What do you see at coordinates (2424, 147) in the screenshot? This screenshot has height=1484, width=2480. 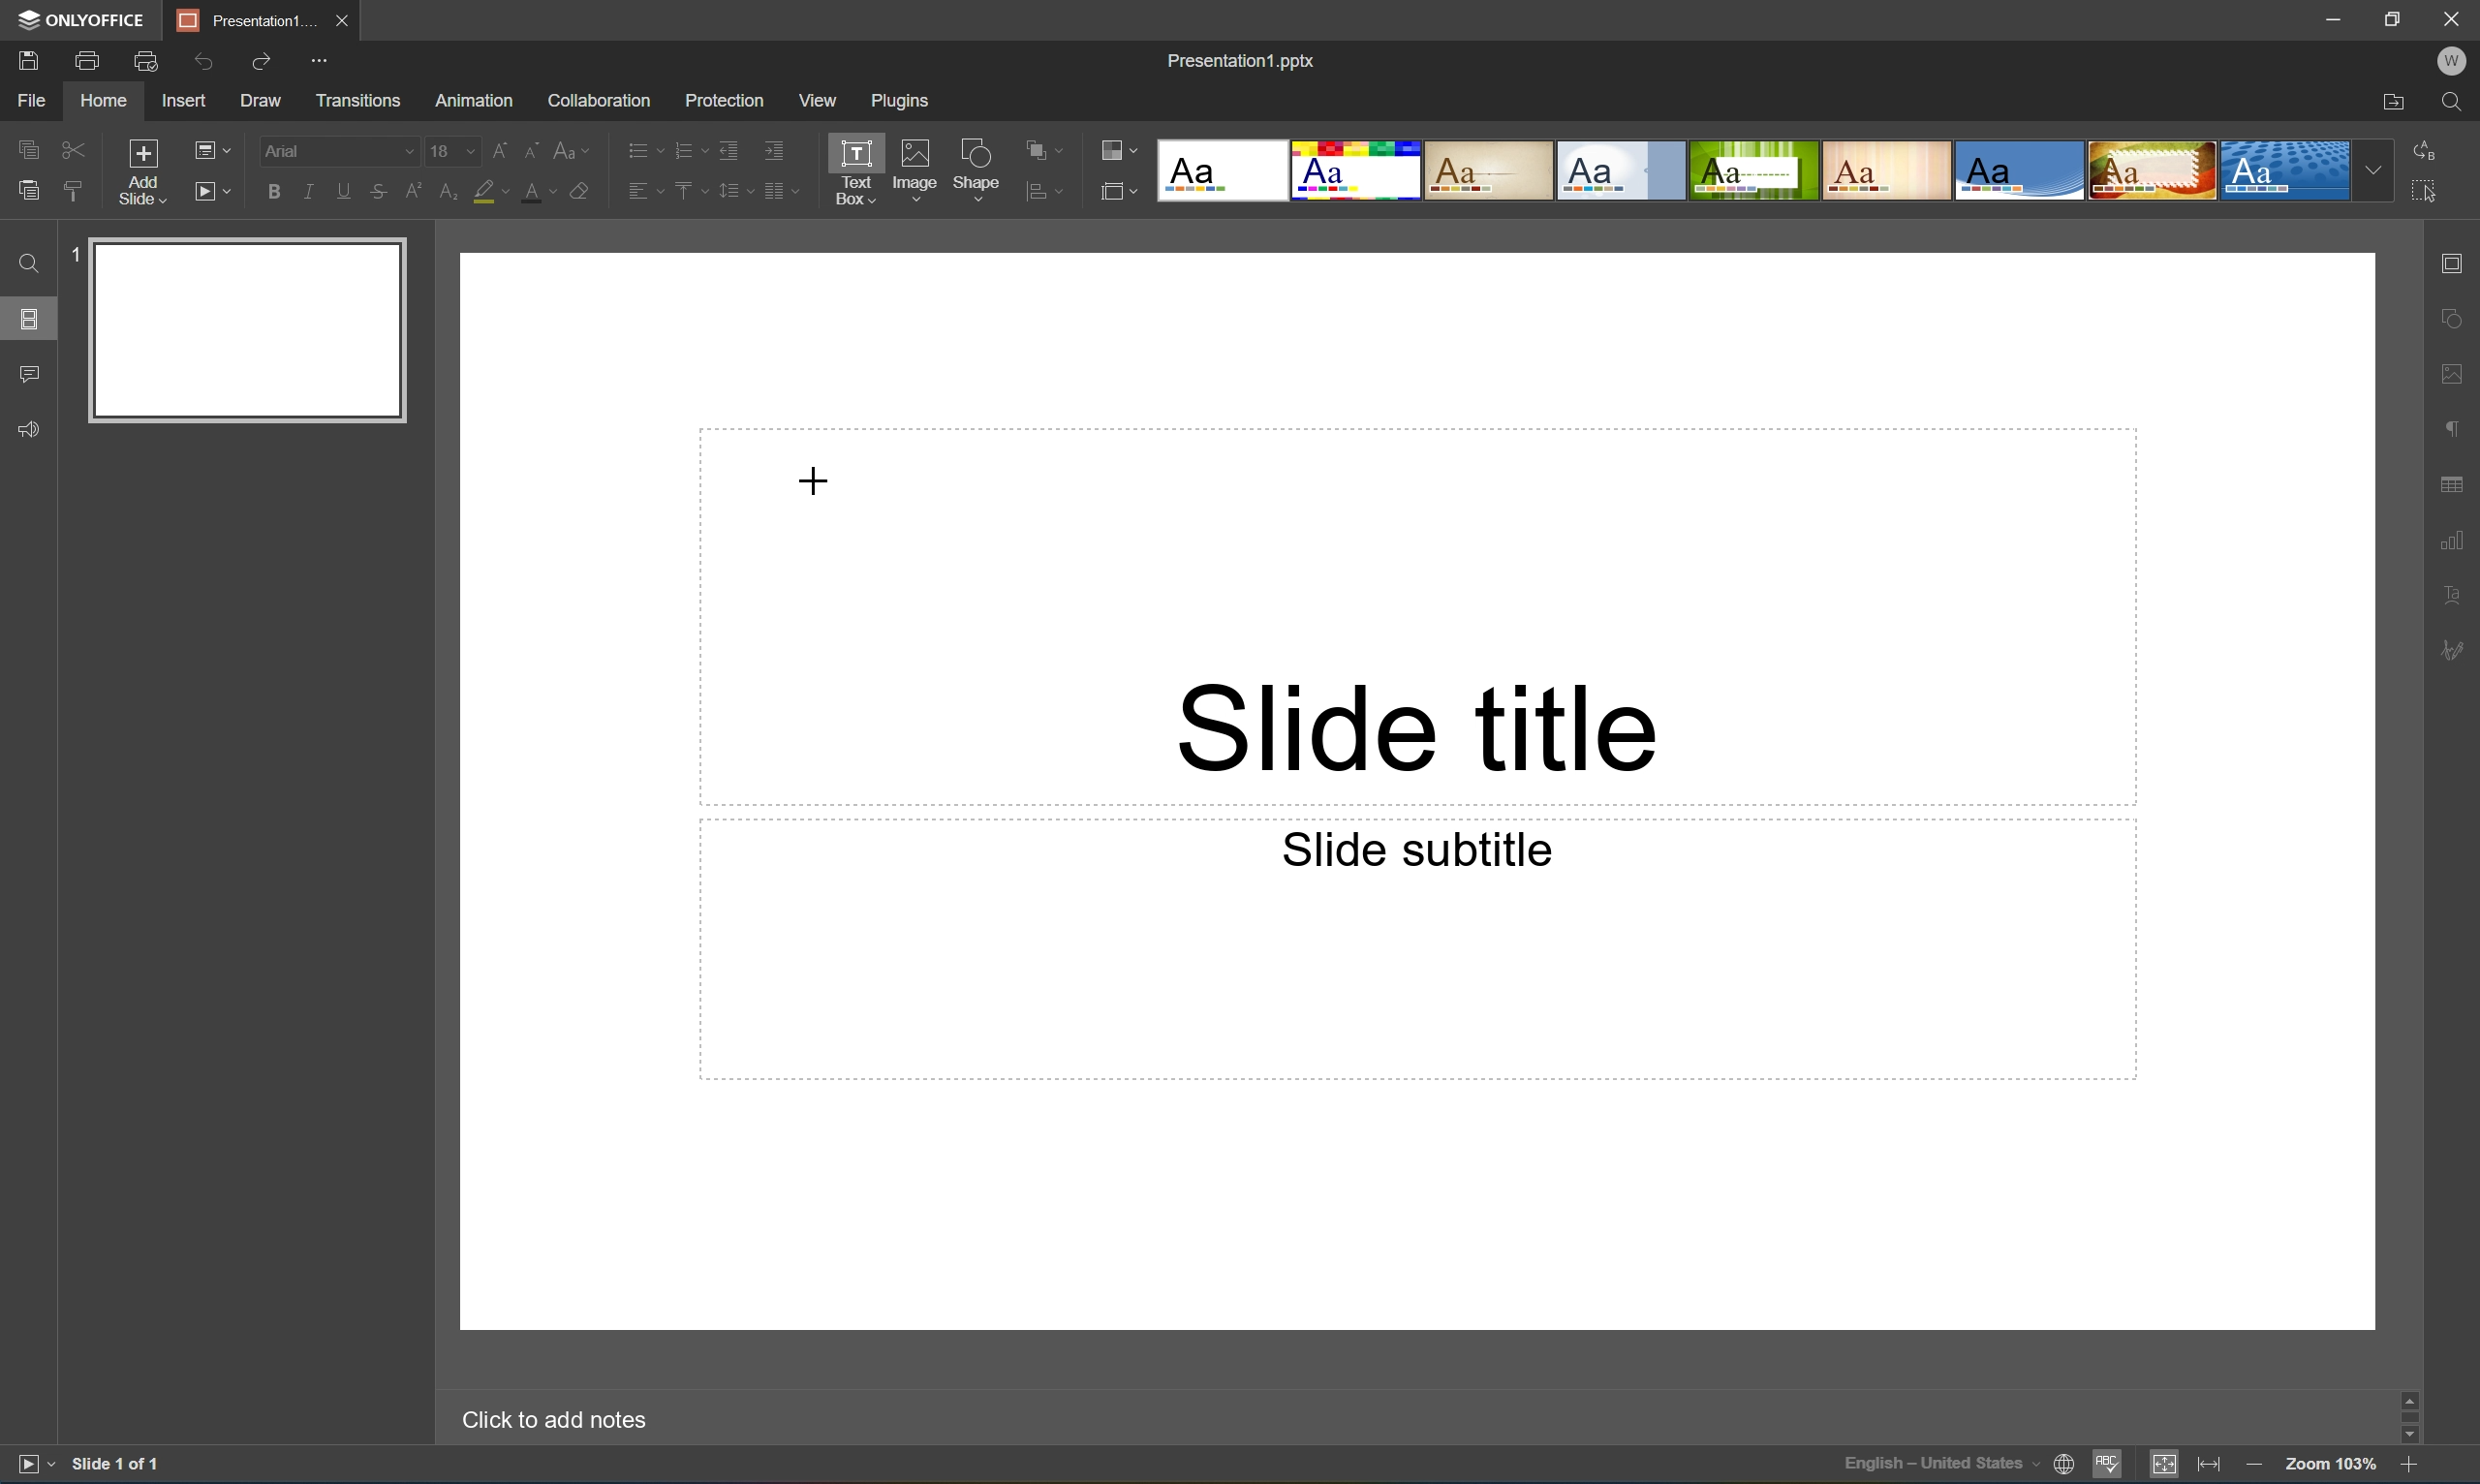 I see `Replace` at bounding box center [2424, 147].